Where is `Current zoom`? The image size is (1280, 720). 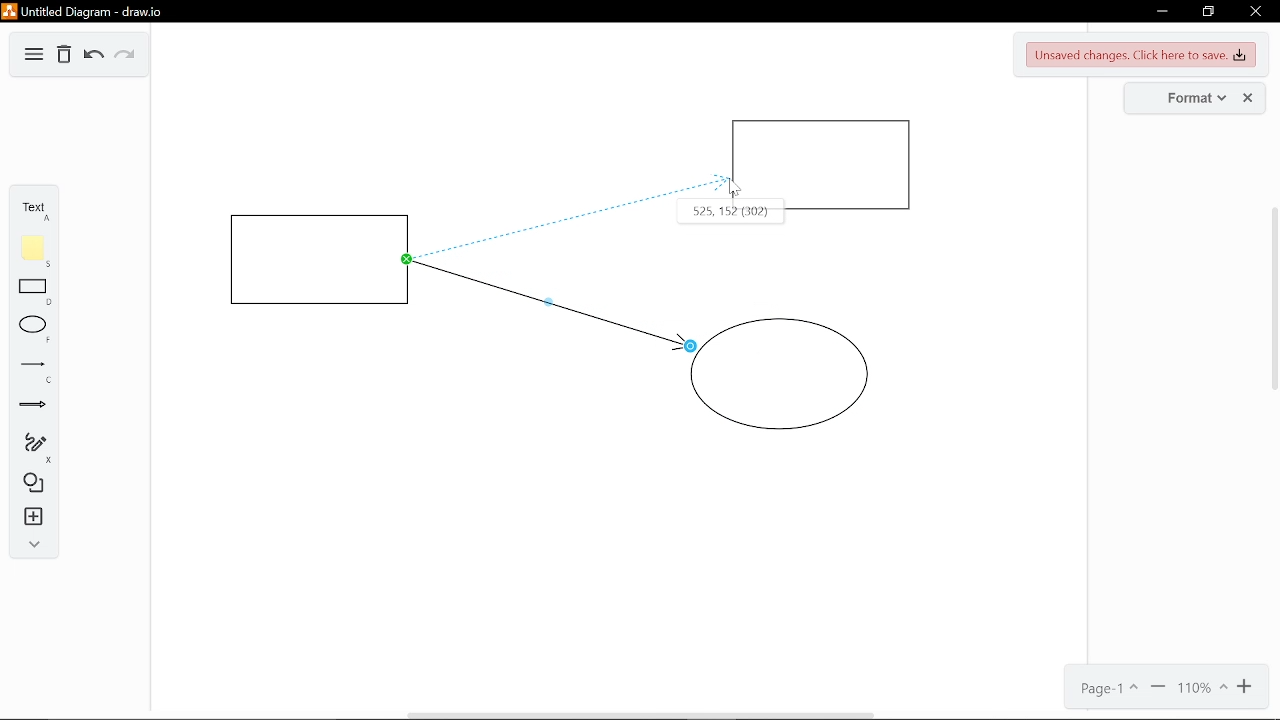
Current zoom is located at coordinates (1202, 690).